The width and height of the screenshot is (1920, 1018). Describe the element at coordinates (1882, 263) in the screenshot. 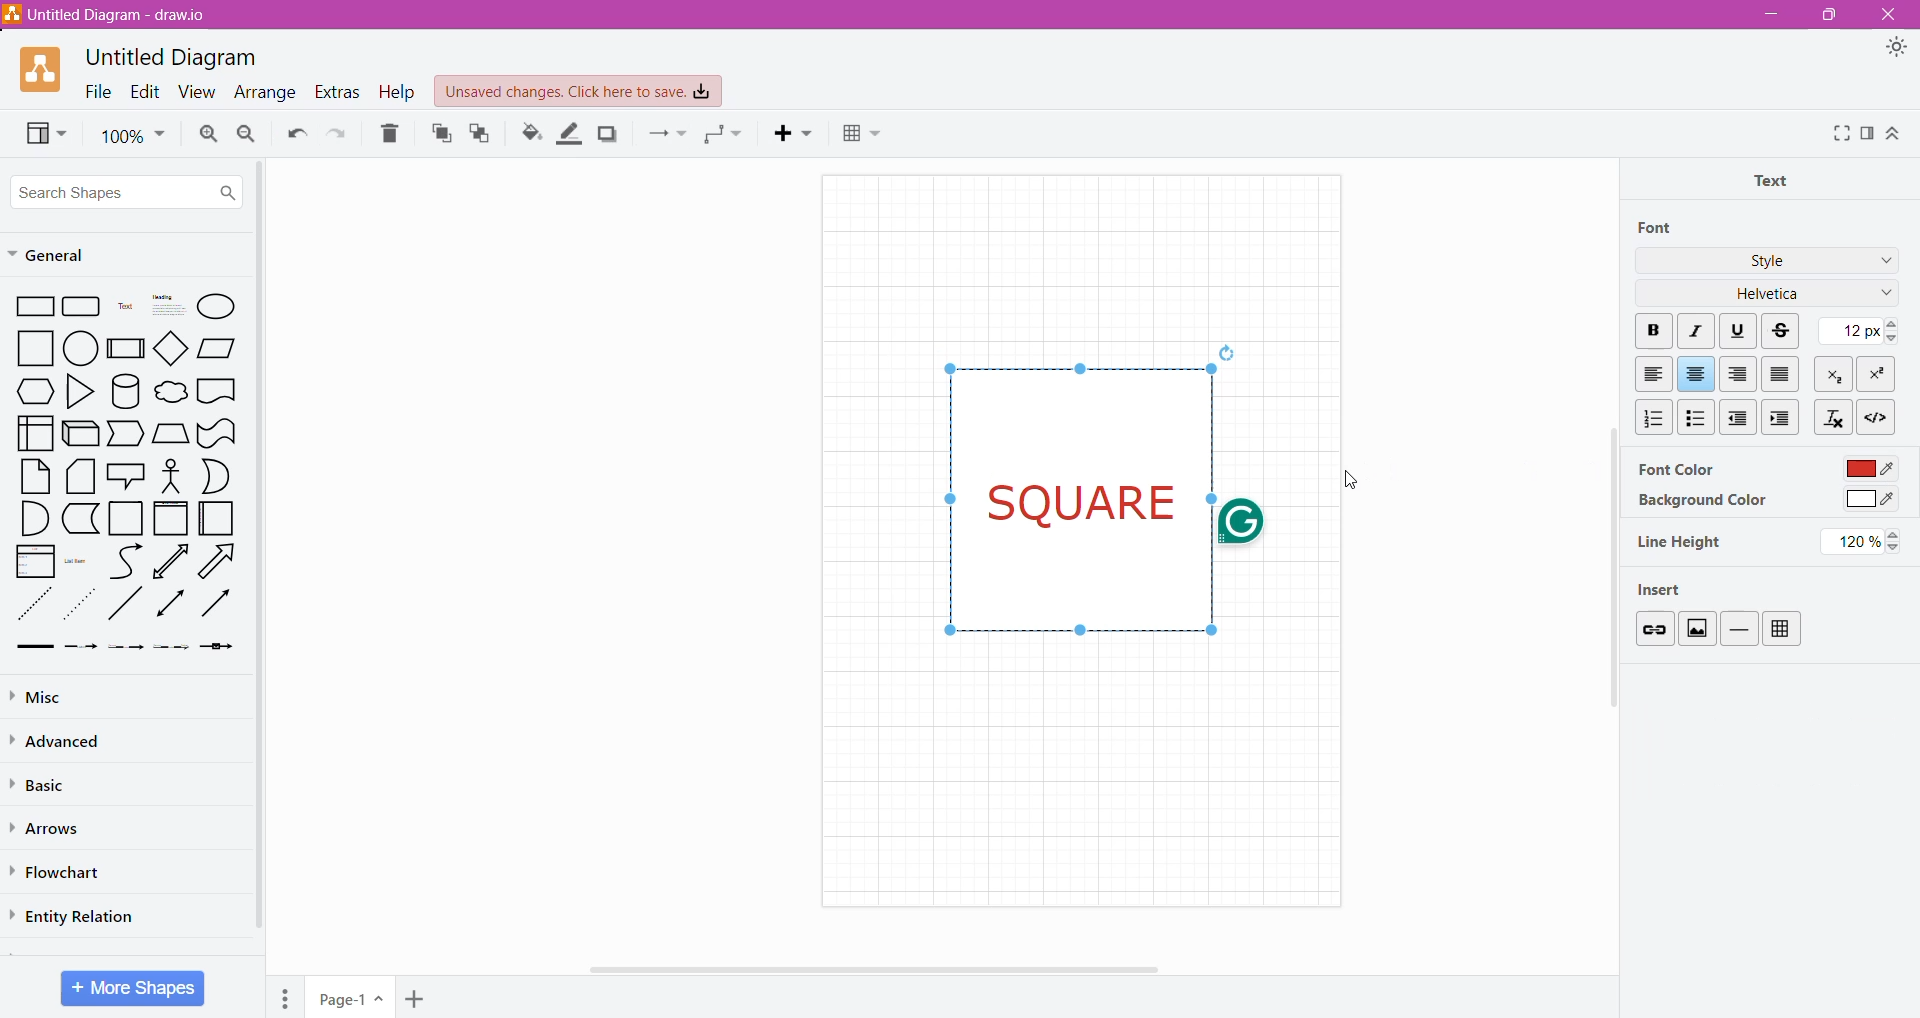

I see `More Styles` at that location.